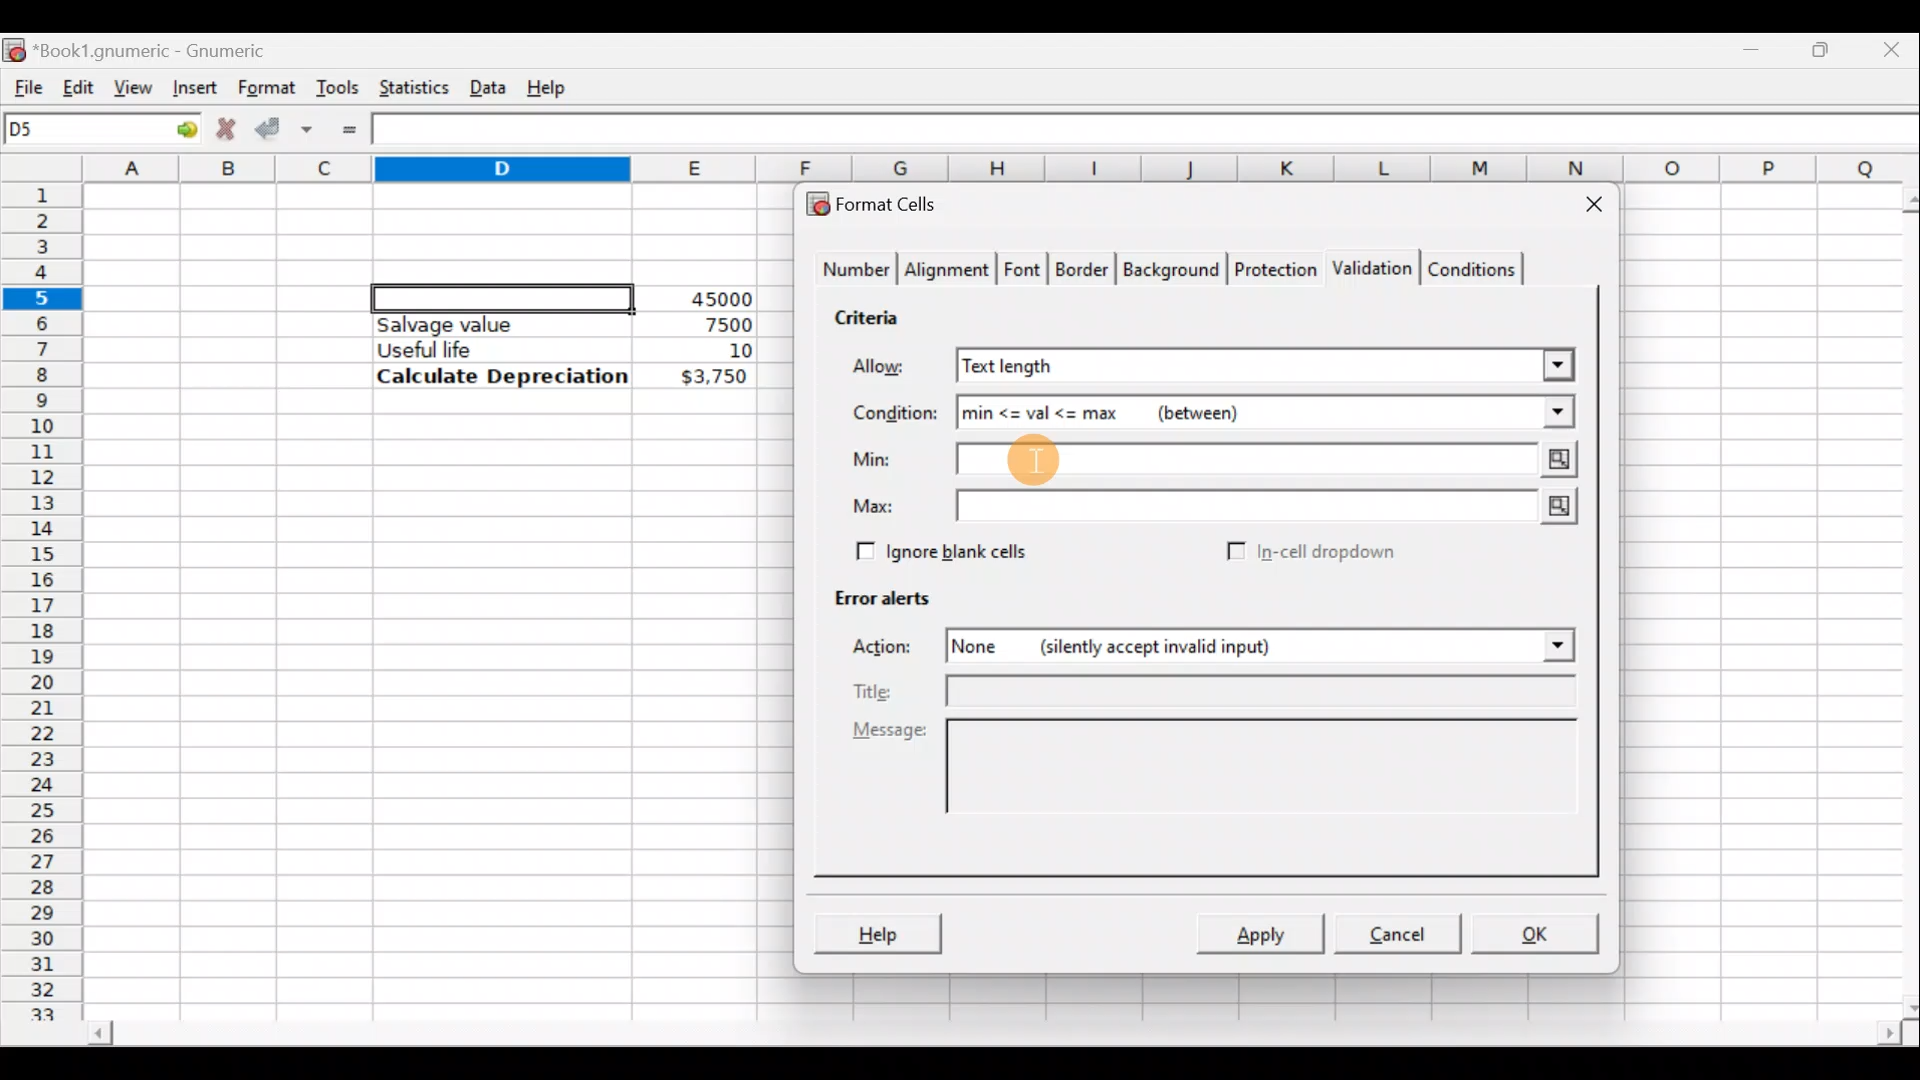 The width and height of the screenshot is (1920, 1080). Describe the element at coordinates (1272, 507) in the screenshot. I see `Max value` at that location.